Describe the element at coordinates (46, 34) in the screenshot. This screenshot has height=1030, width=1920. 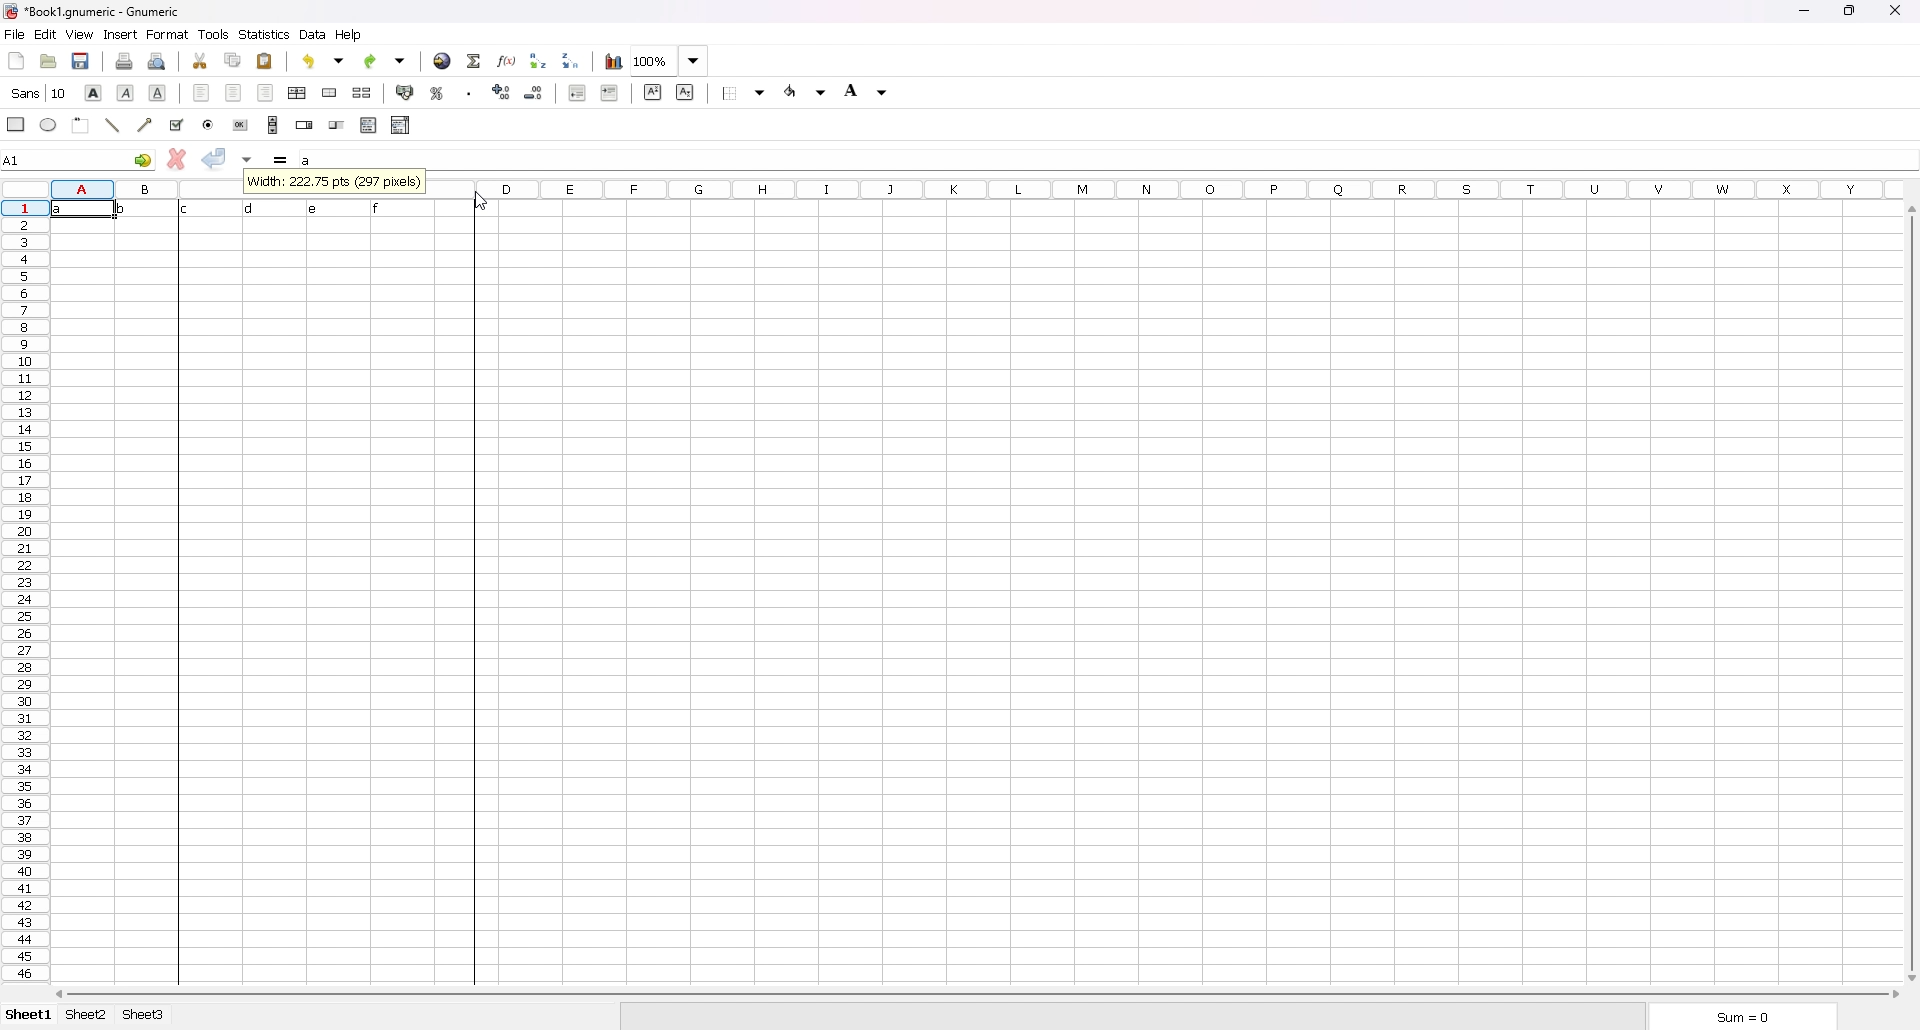
I see `edit` at that location.